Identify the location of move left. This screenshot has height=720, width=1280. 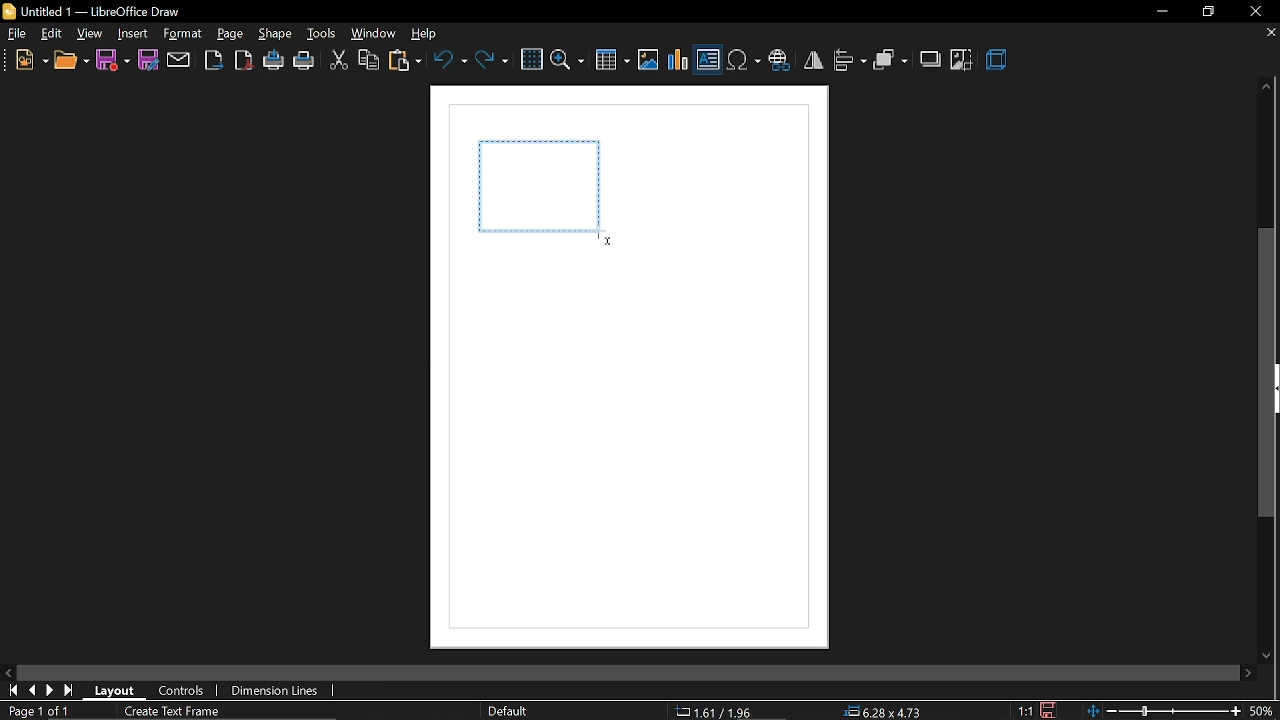
(10, 673).